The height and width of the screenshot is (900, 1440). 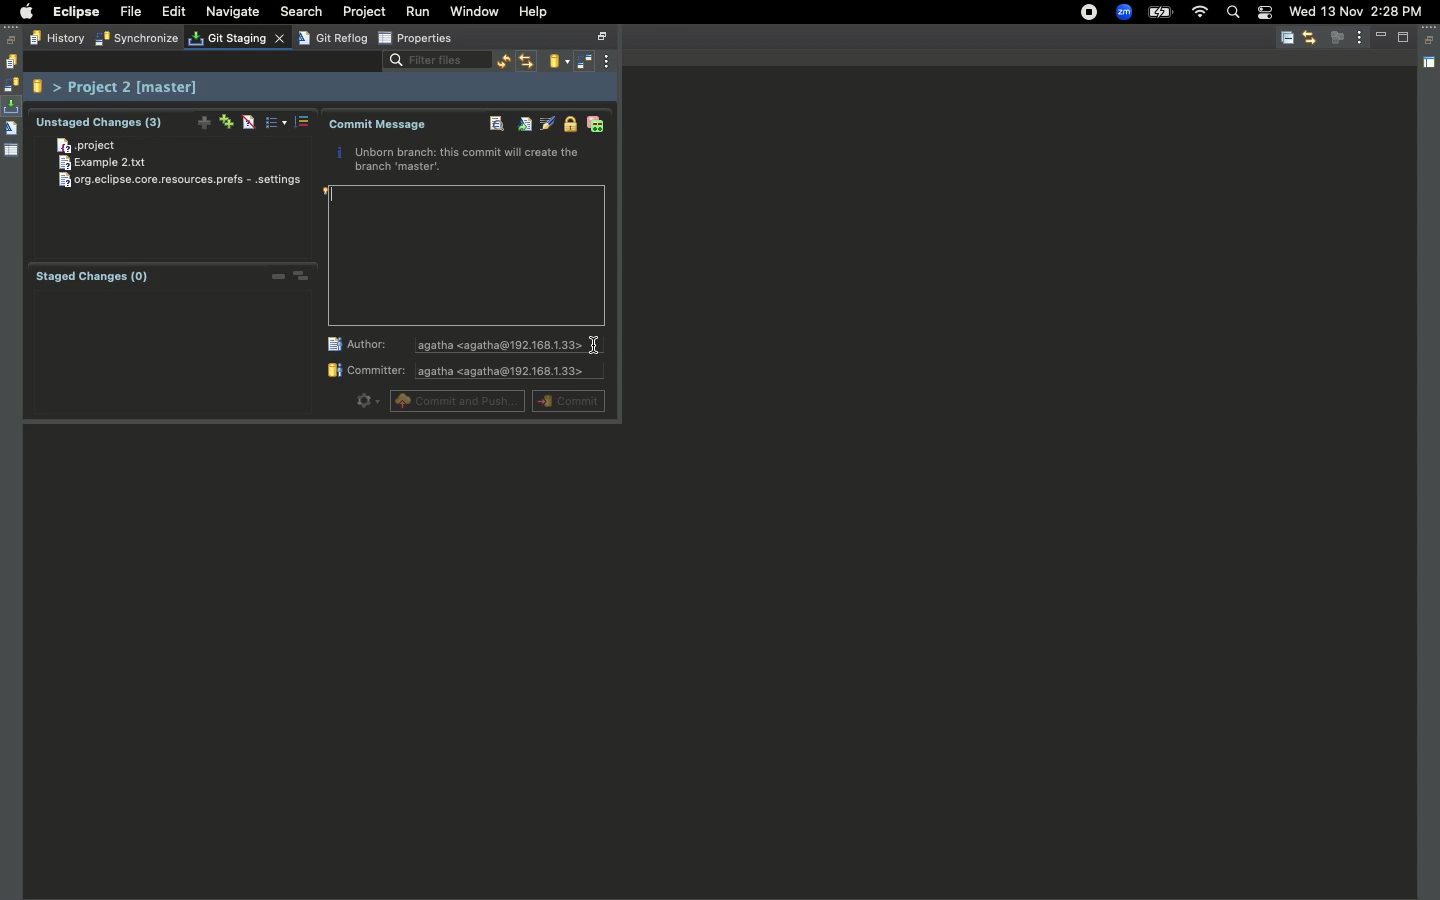 What do you see at coordinates (1405, 37) in the screenshot?
I see `Maximize` at bounding box center [1405, 37].